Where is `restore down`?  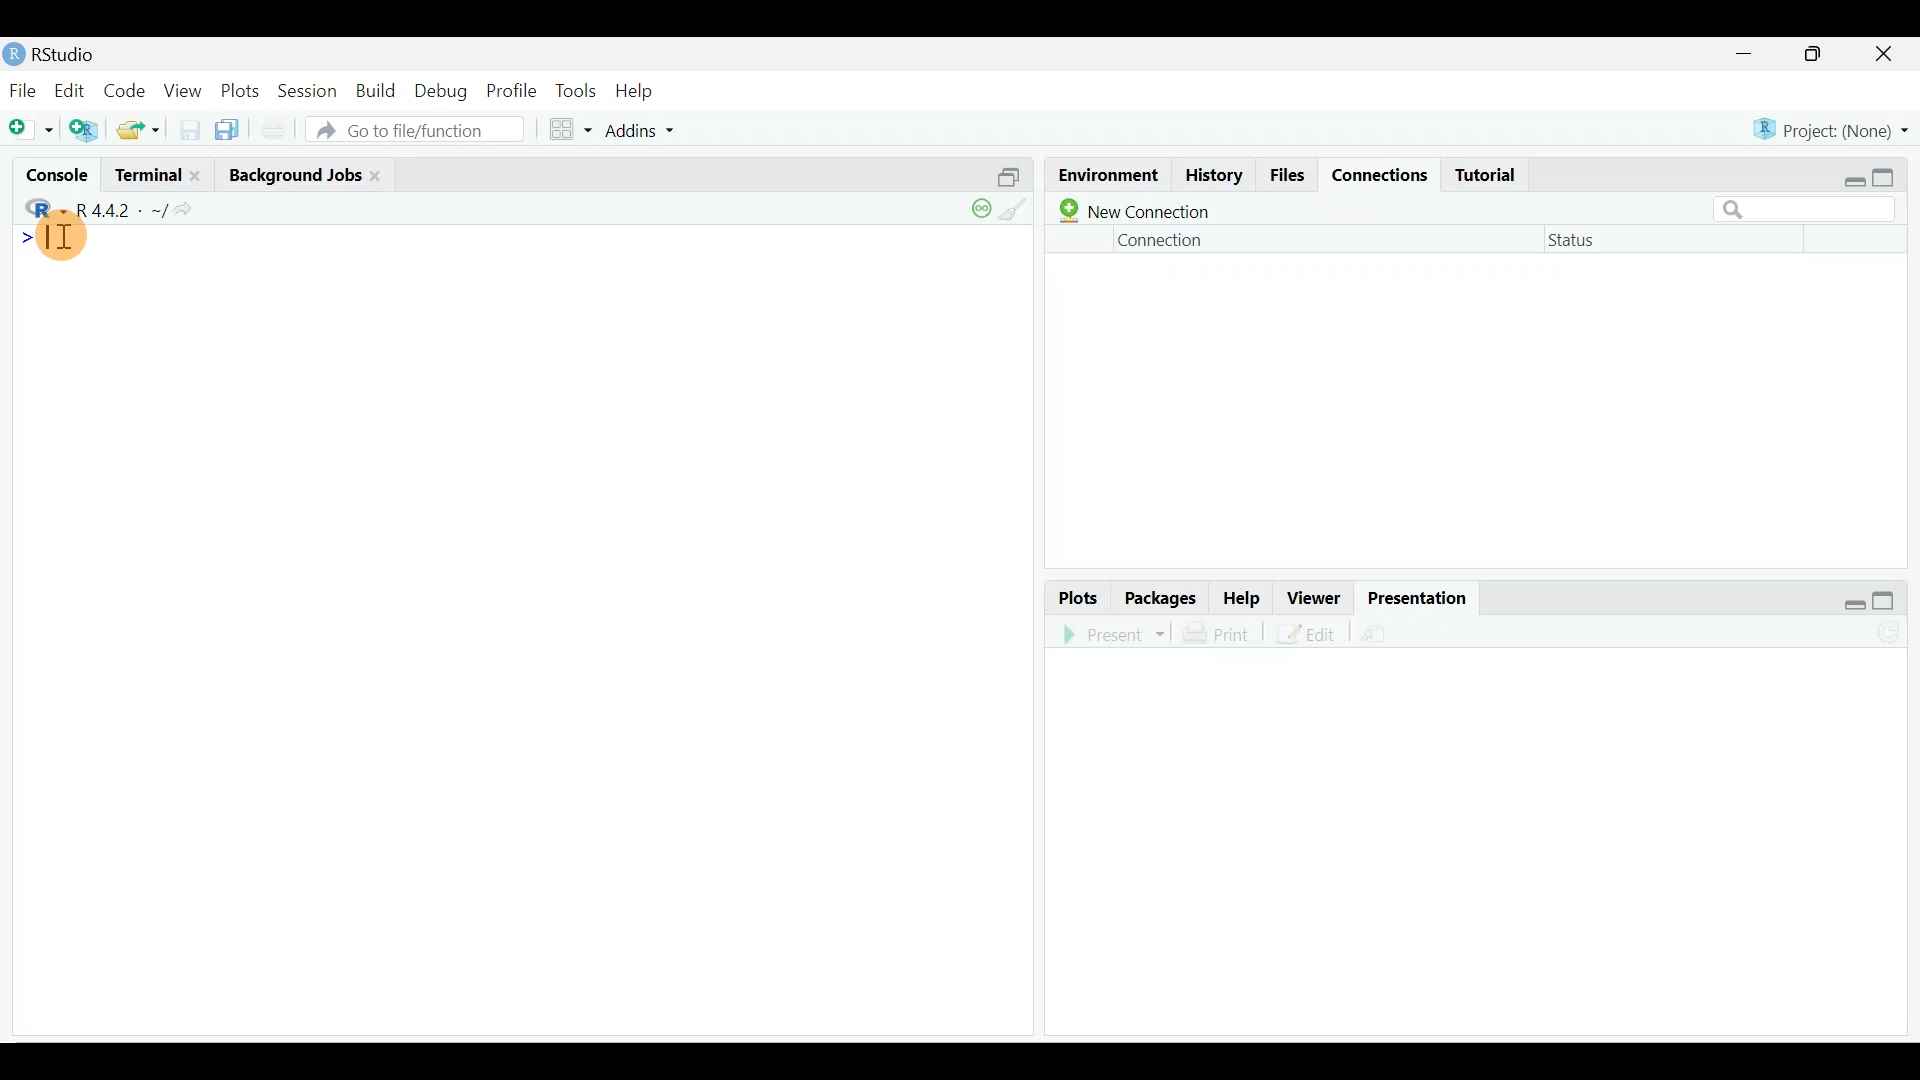
restore down is located at coordinates (1846, 597).